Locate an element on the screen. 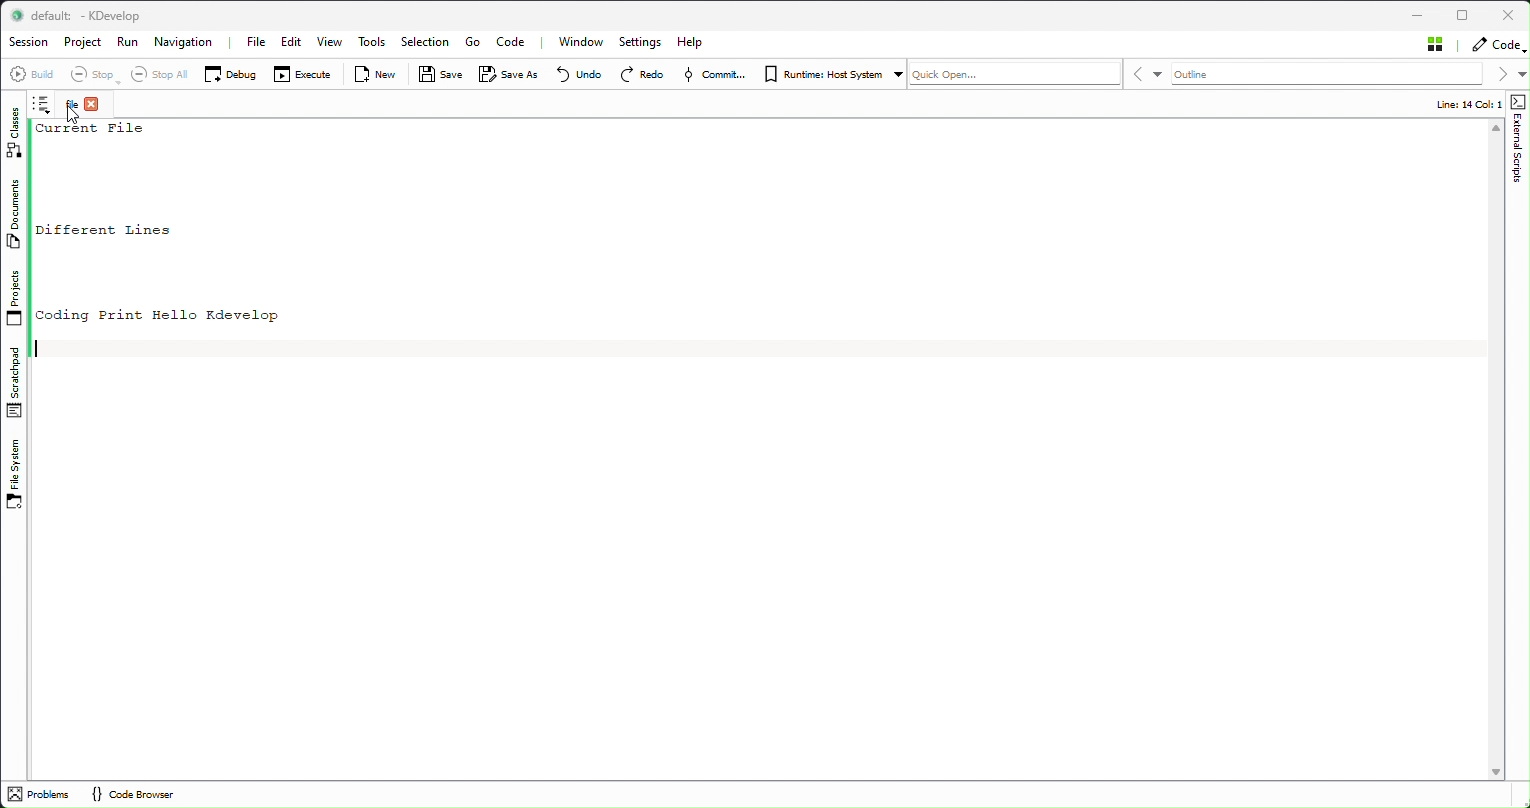 Image resolution: width=1530 pixels, height=808 pixels. Navigation is located at coordinates (192, 43).